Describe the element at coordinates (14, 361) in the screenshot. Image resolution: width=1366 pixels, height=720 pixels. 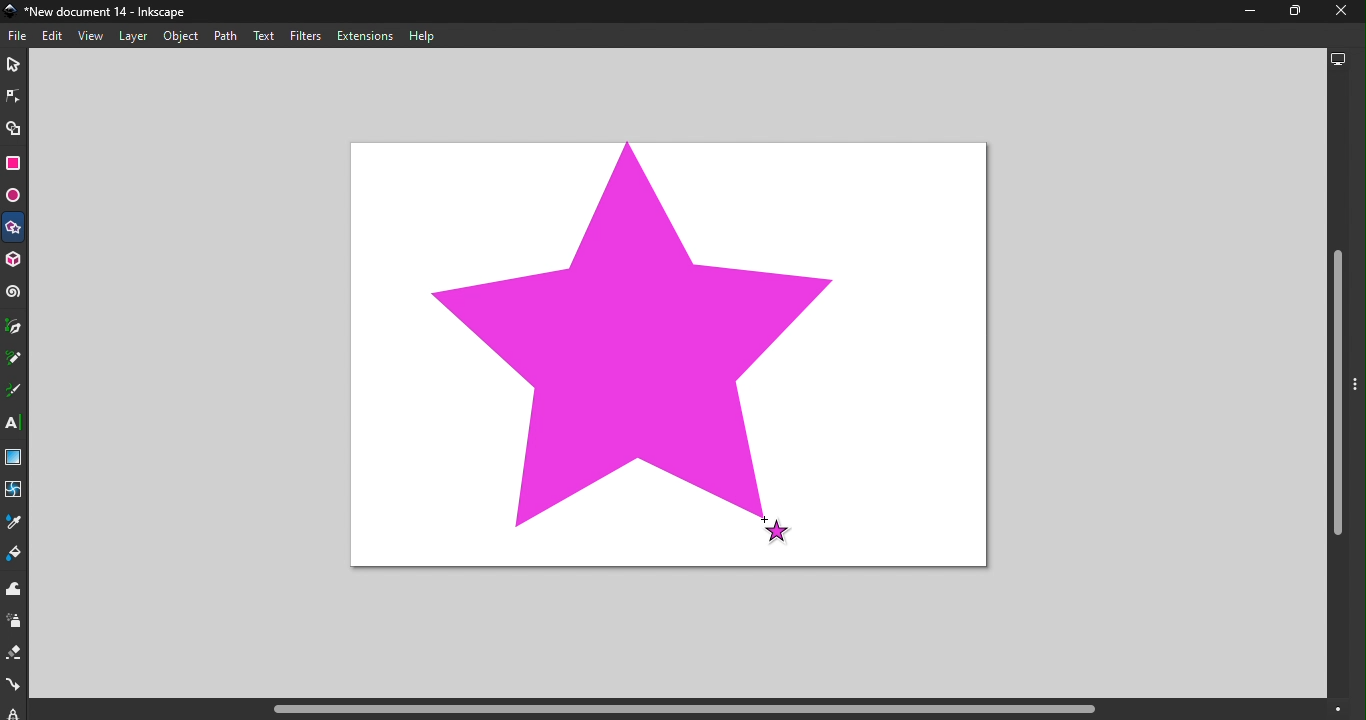
I see `Pencil tool` at that location.